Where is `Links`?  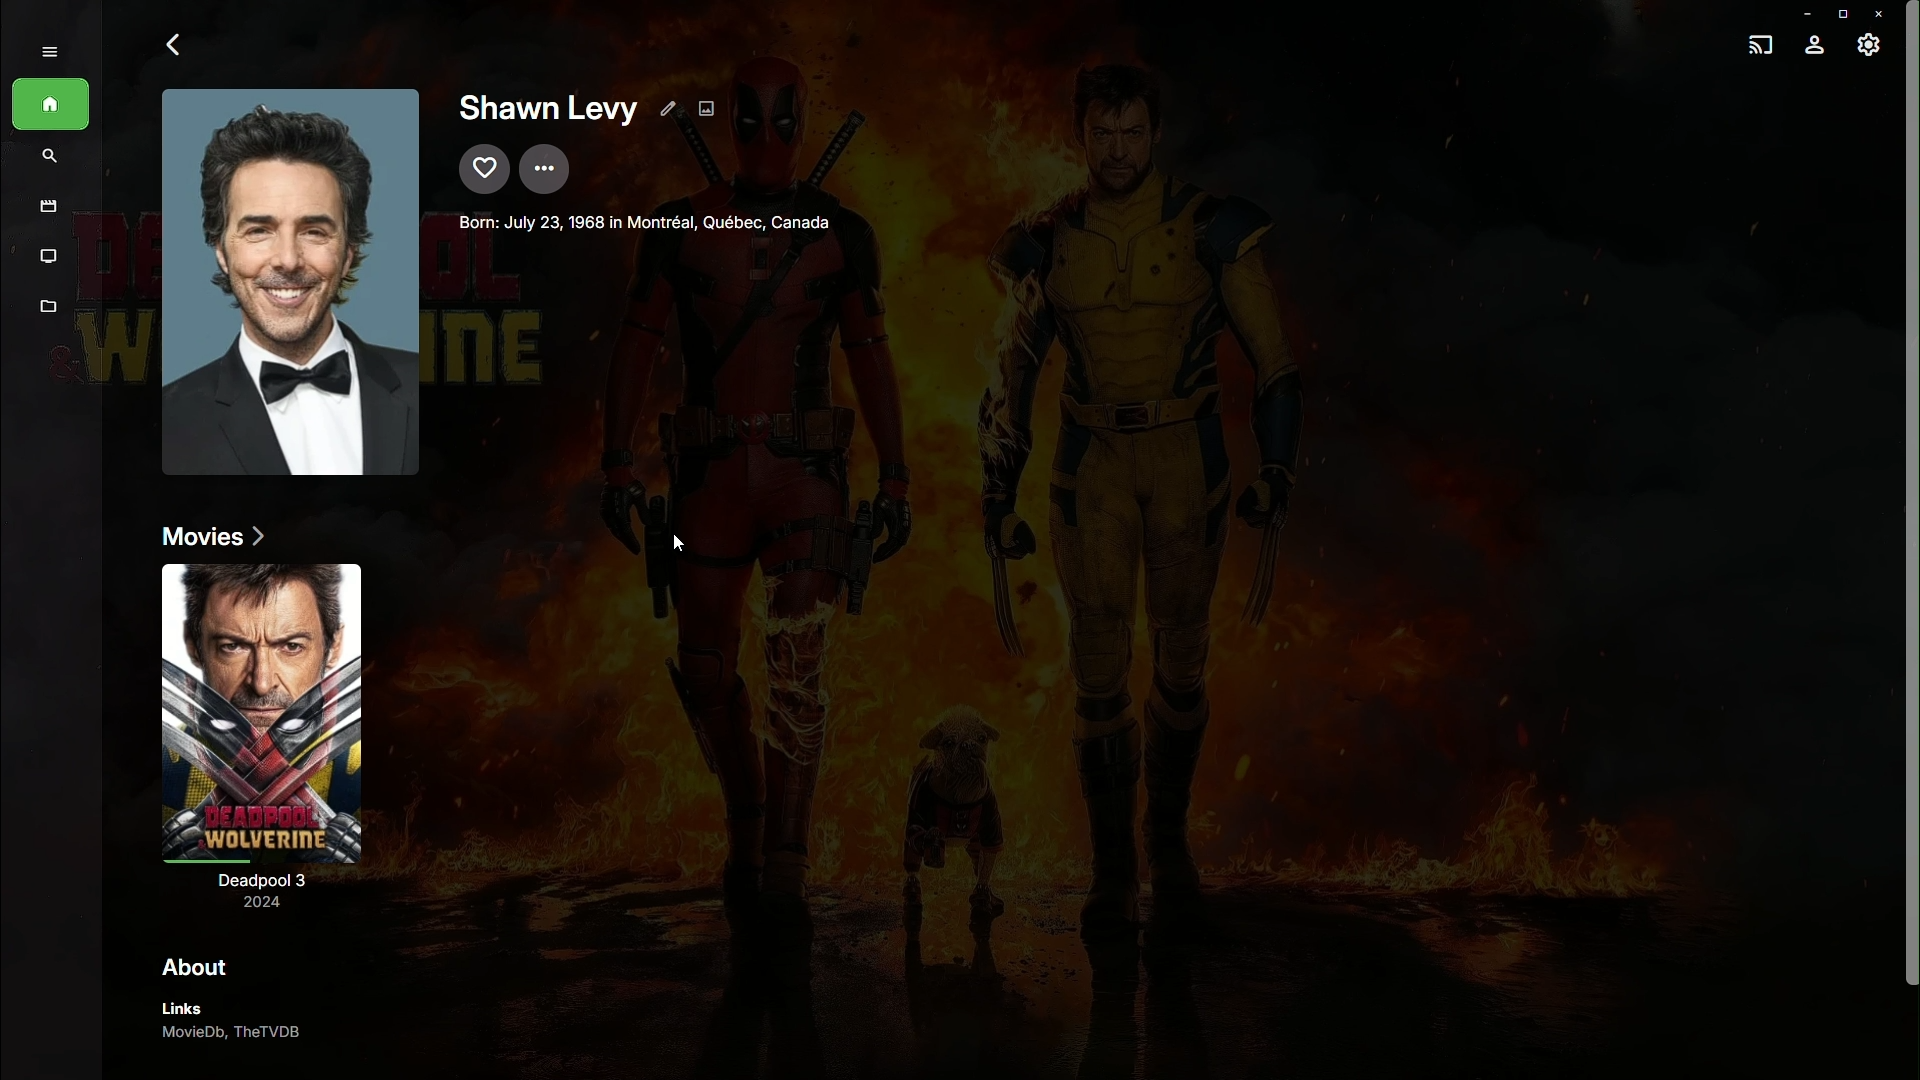 Links is located at coordinates (174, 1010).